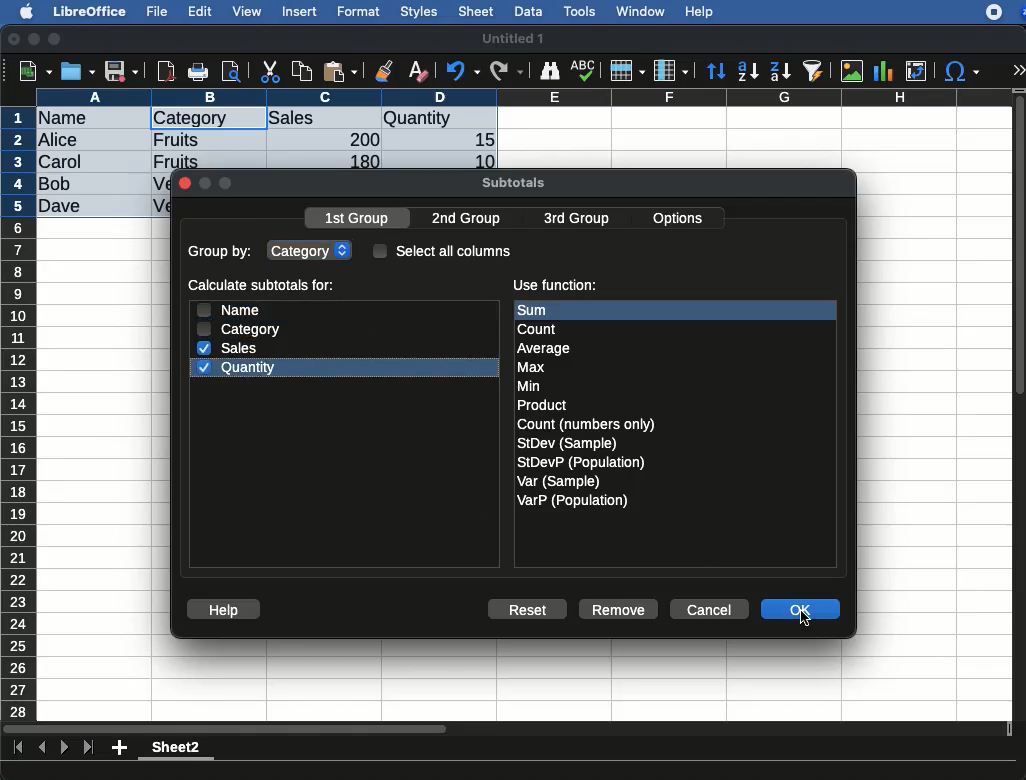 The image size is (1026, 780). What do you see at coordinates (359, 12) in the screenshot?
I see `format` at bounding box center [359, 12].